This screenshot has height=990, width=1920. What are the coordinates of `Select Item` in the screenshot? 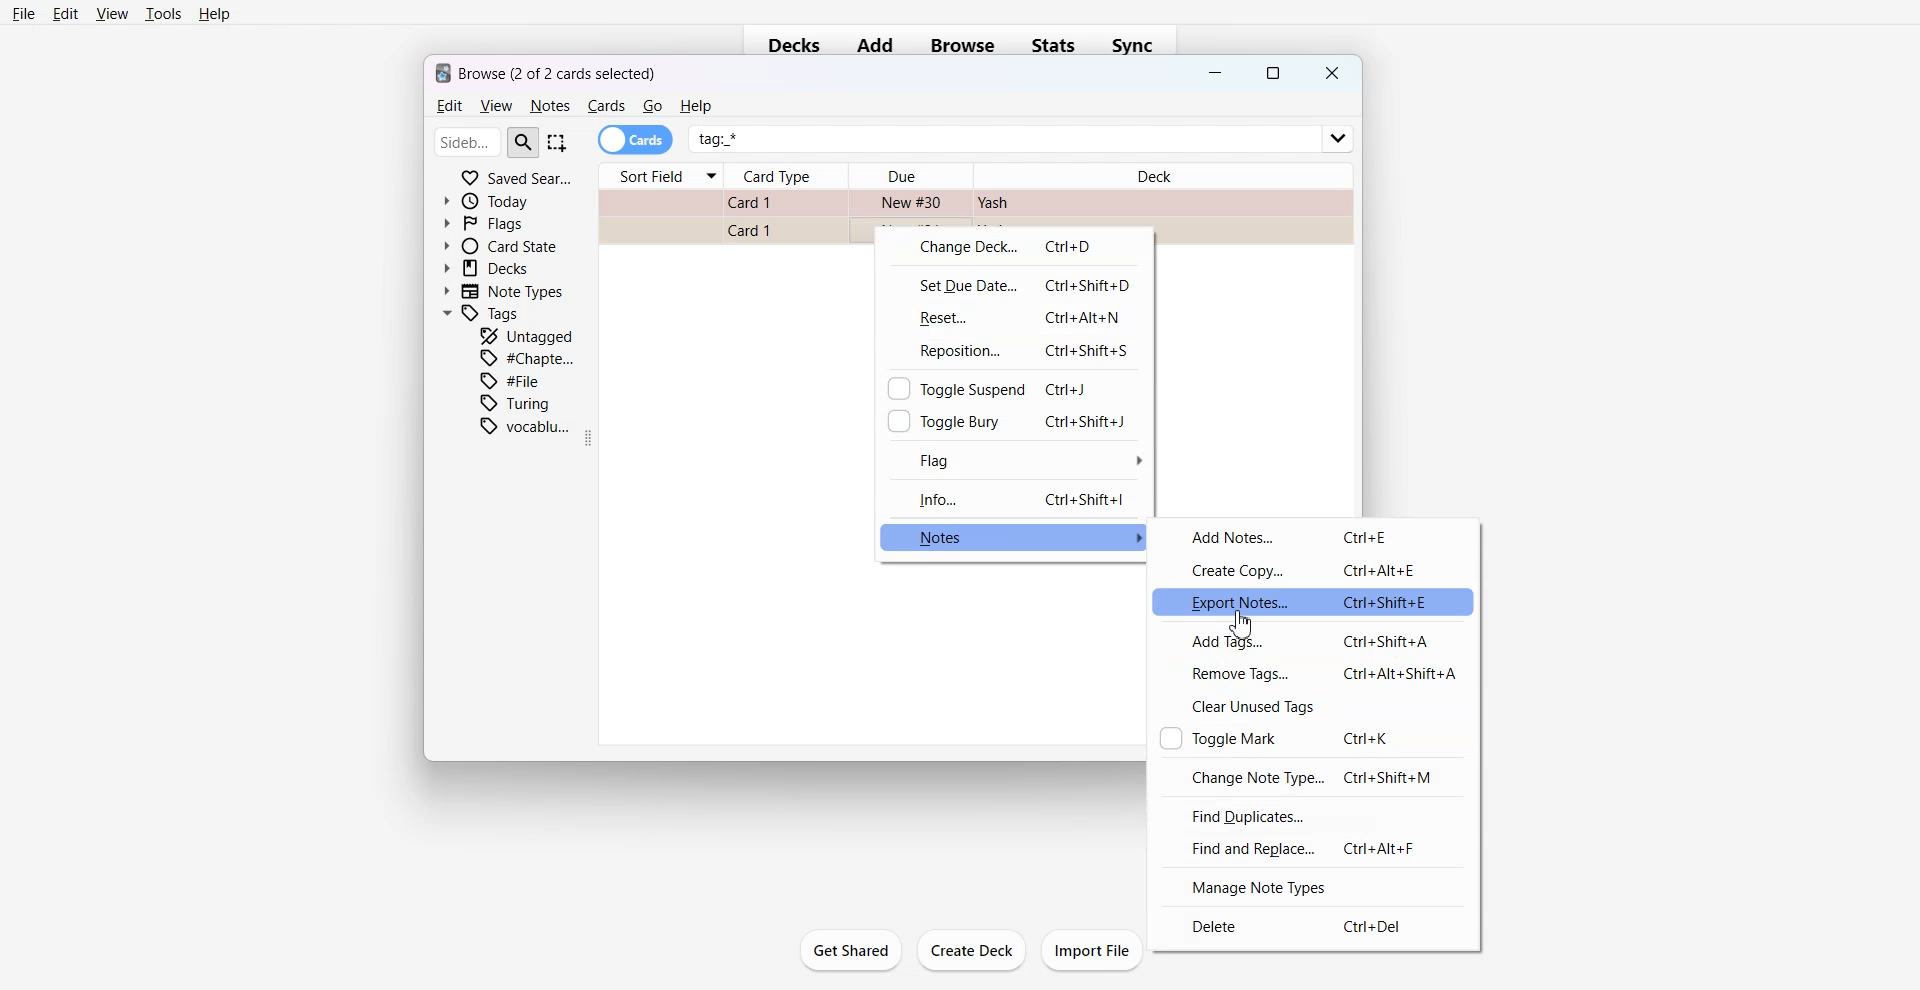 It's located at (559, 142).